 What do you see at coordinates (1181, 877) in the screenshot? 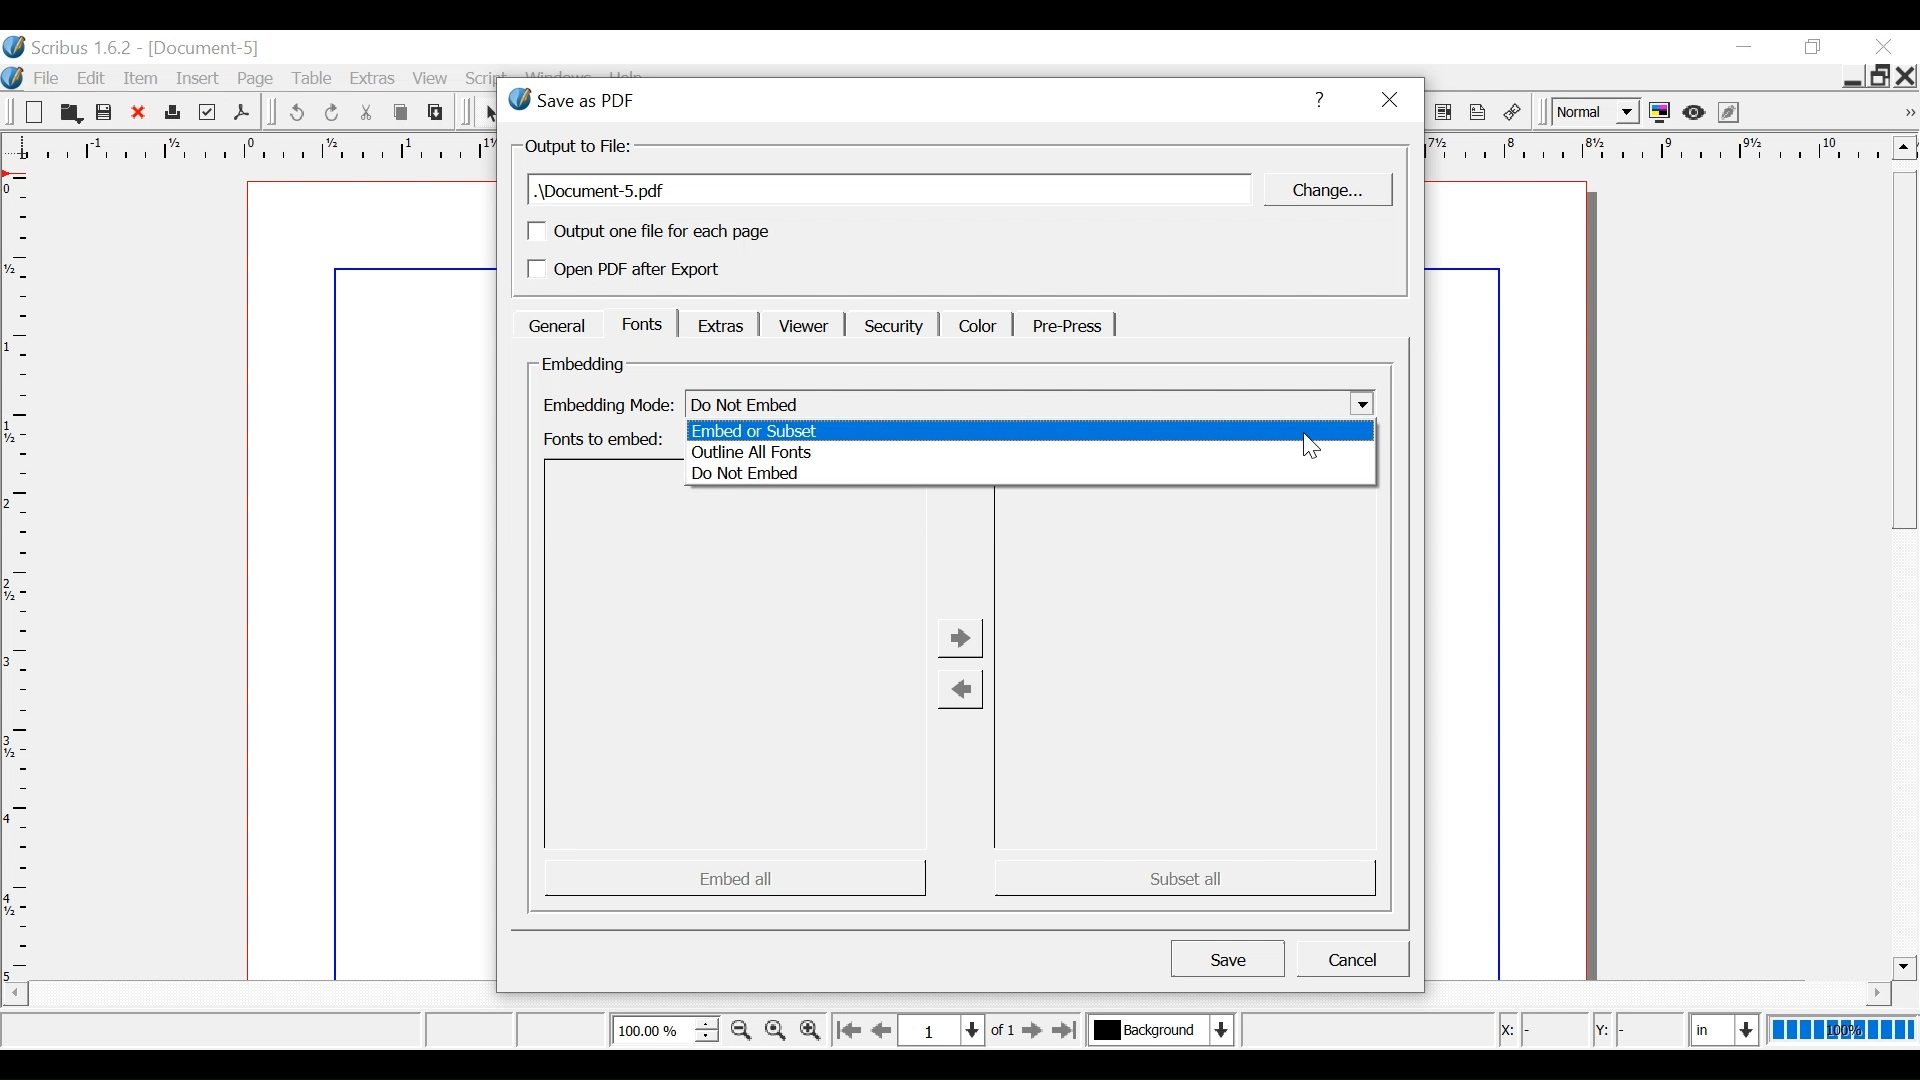
I see `Subset all` at bounding box center [1181, 877].